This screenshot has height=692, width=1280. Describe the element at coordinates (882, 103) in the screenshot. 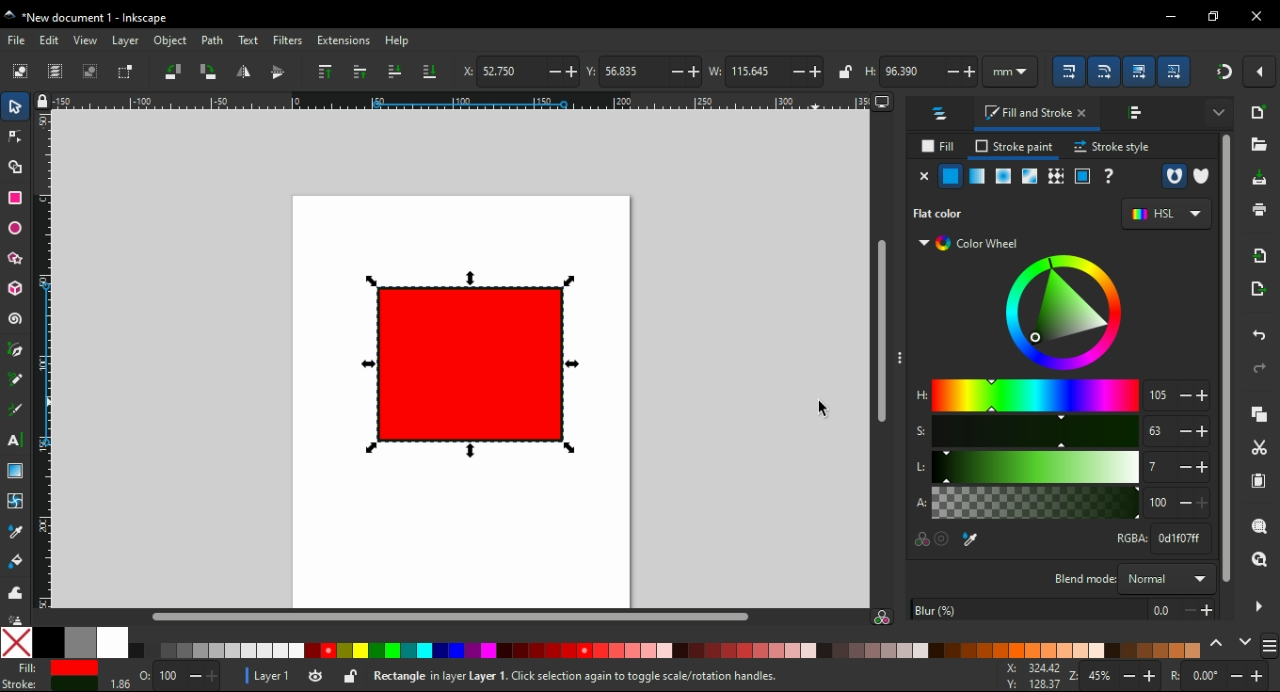

I see `computer icon` at that location.